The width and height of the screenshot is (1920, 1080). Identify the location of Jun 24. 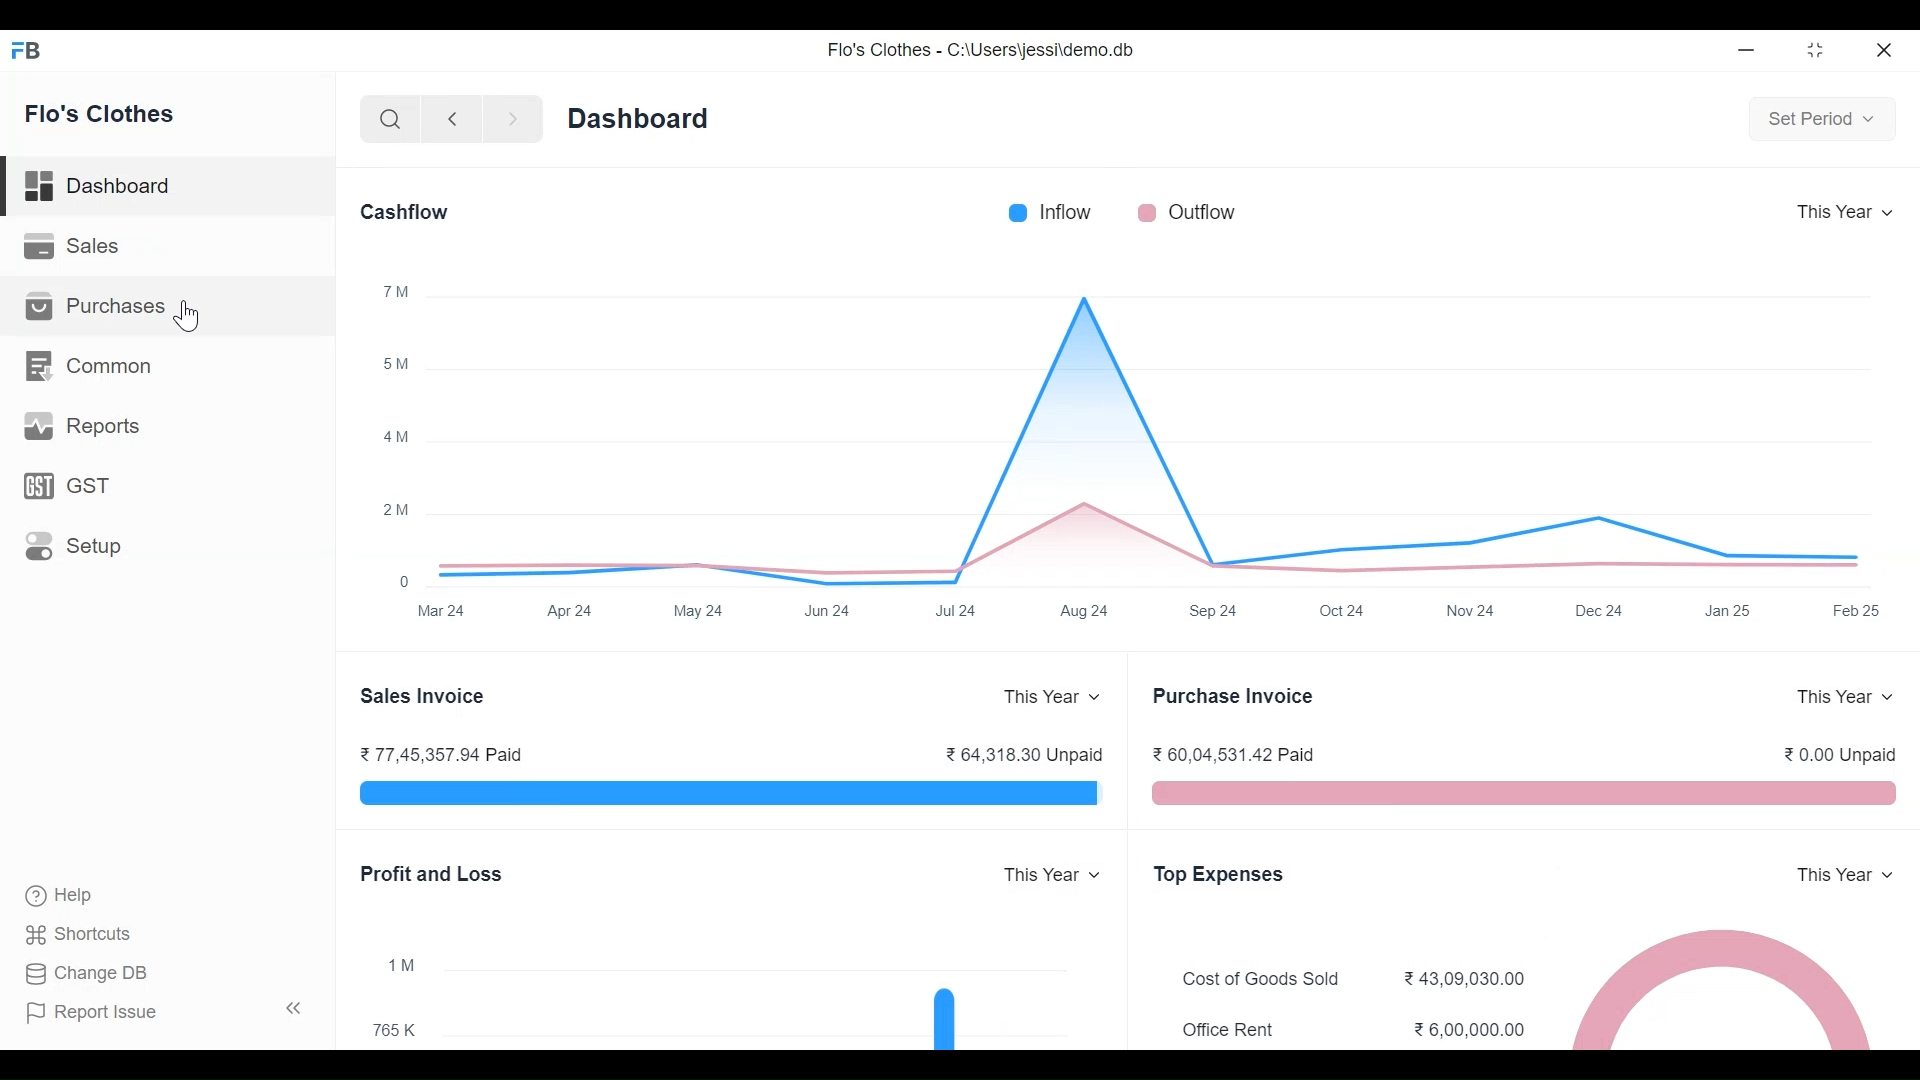
(829, 610).